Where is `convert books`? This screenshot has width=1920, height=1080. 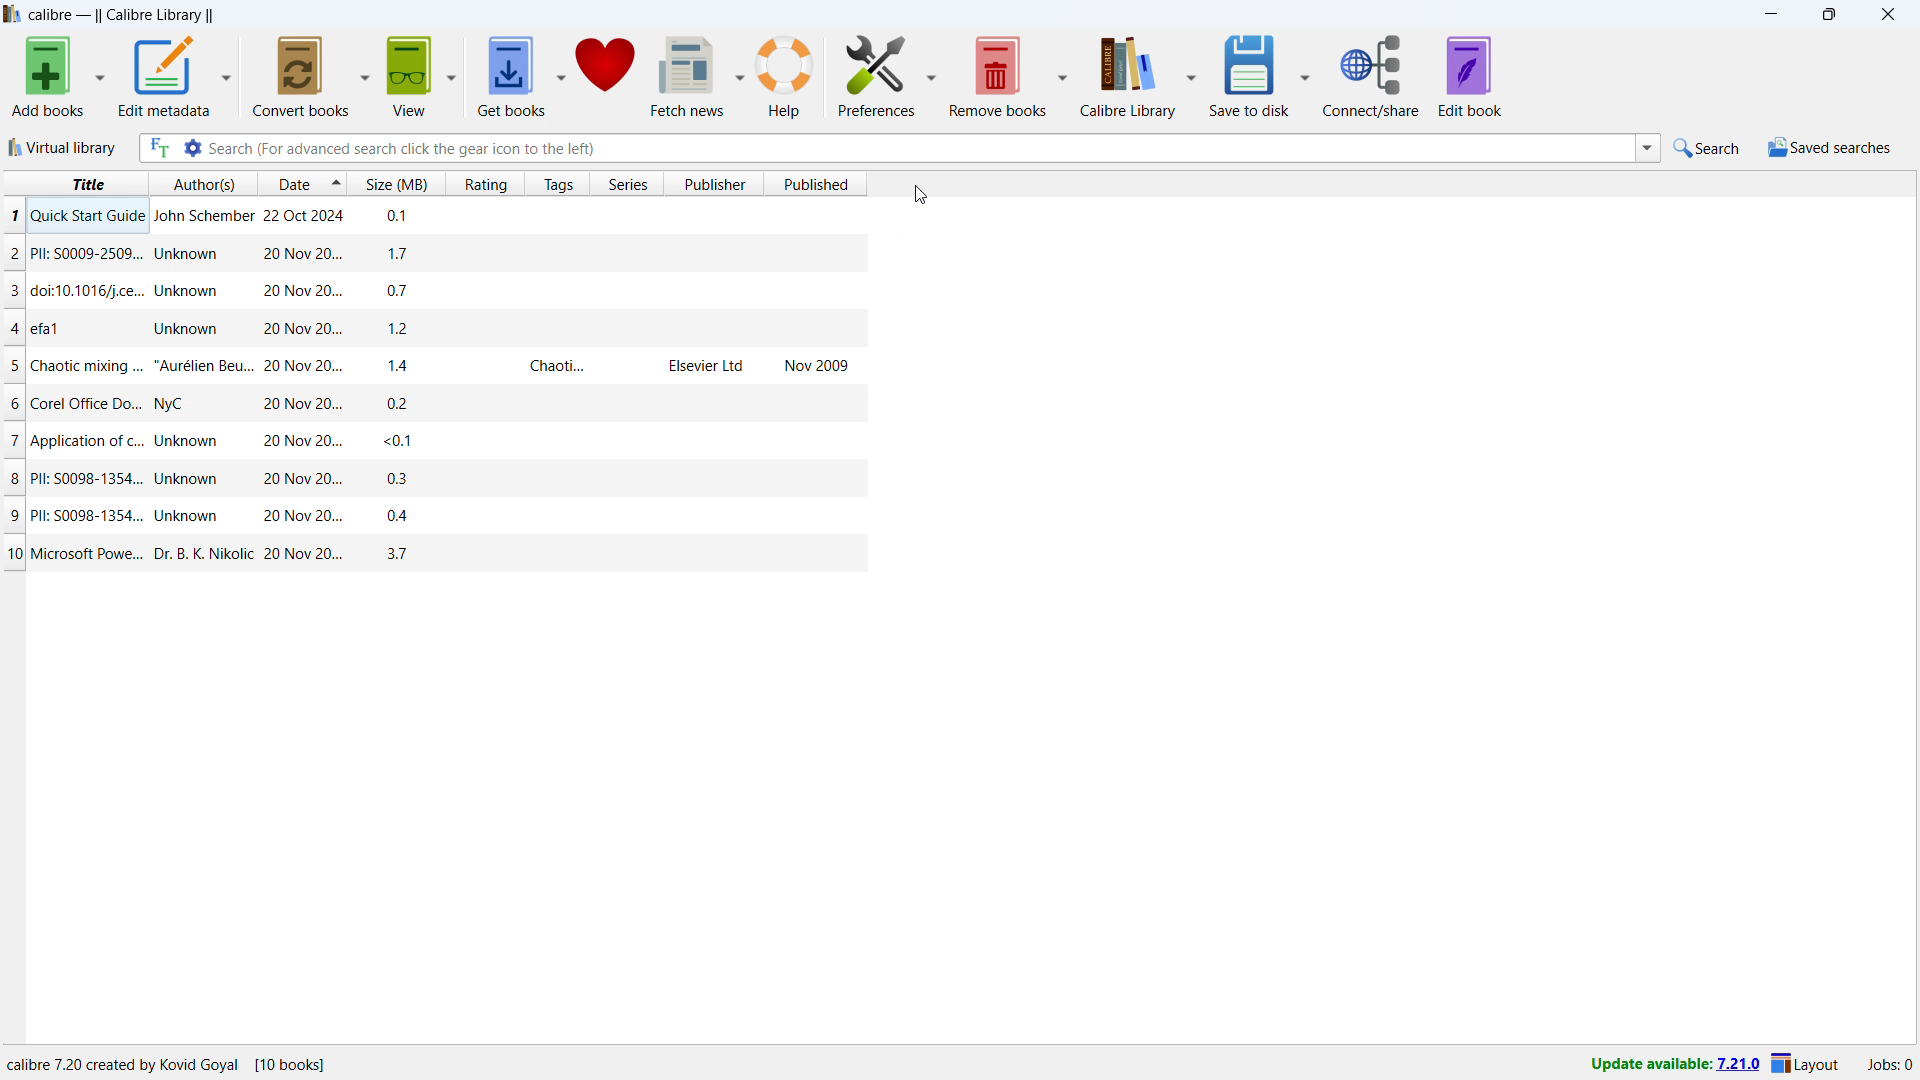
convert books is located at coordinates (299, 76).